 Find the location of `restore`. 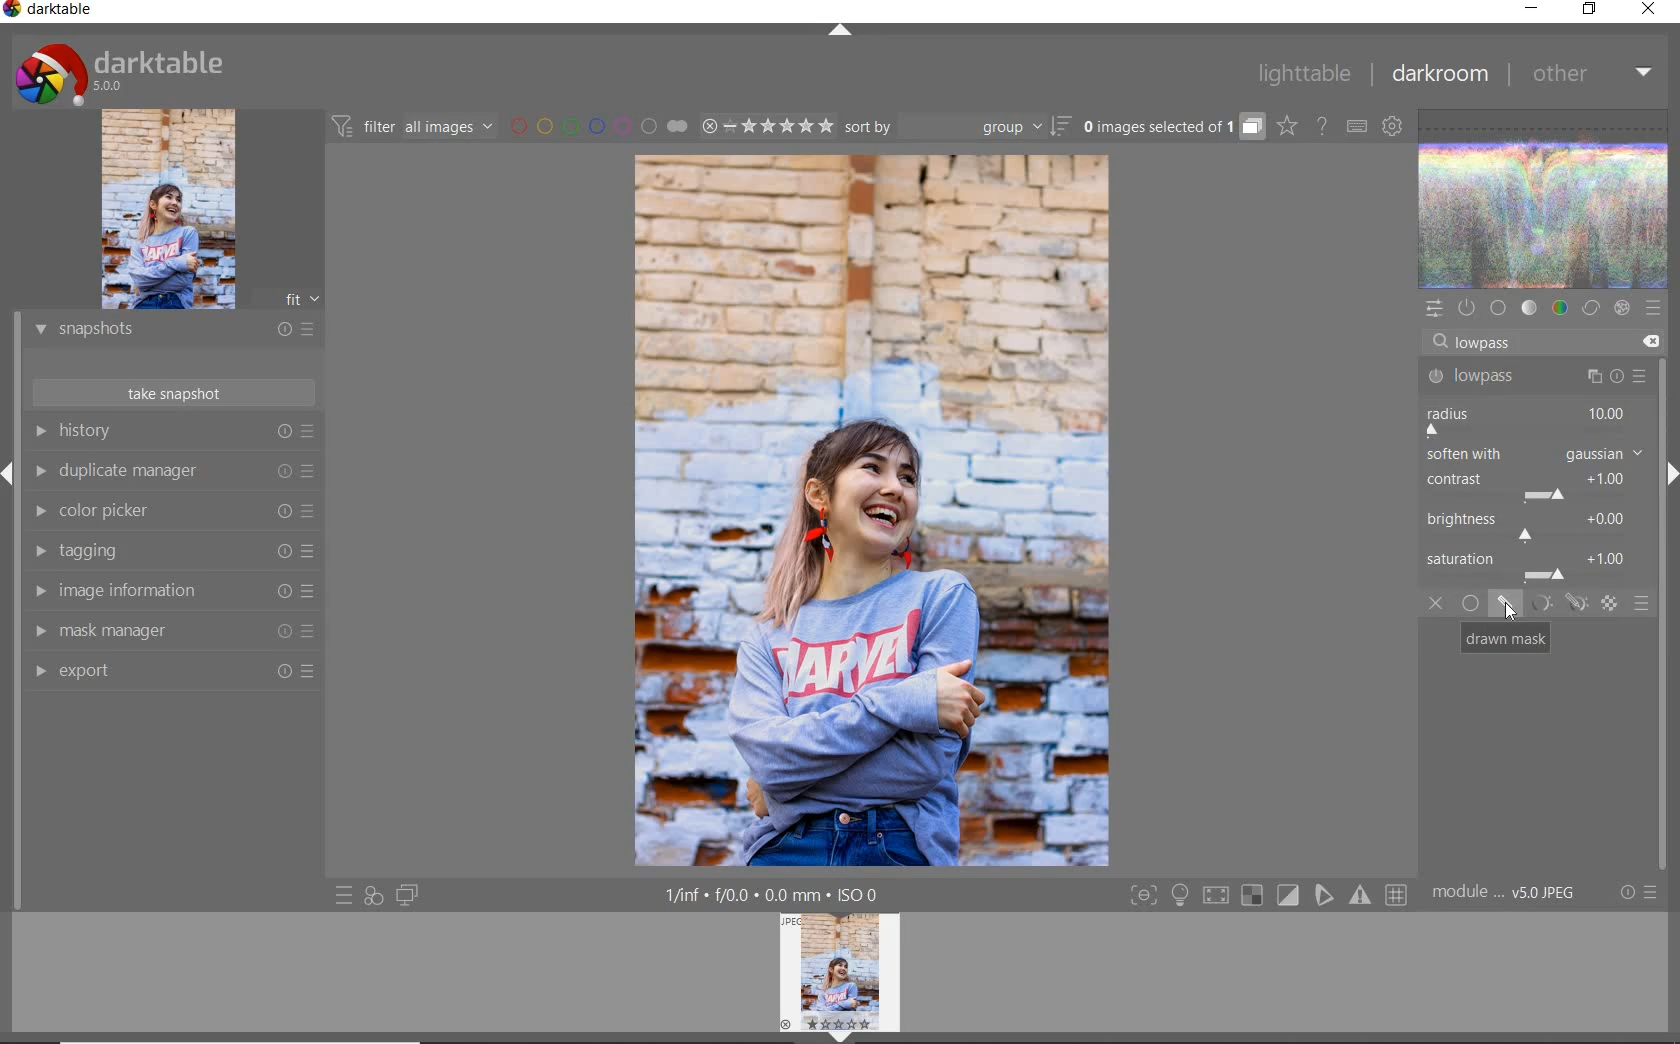

restore is located at coordinates (1590, 11).